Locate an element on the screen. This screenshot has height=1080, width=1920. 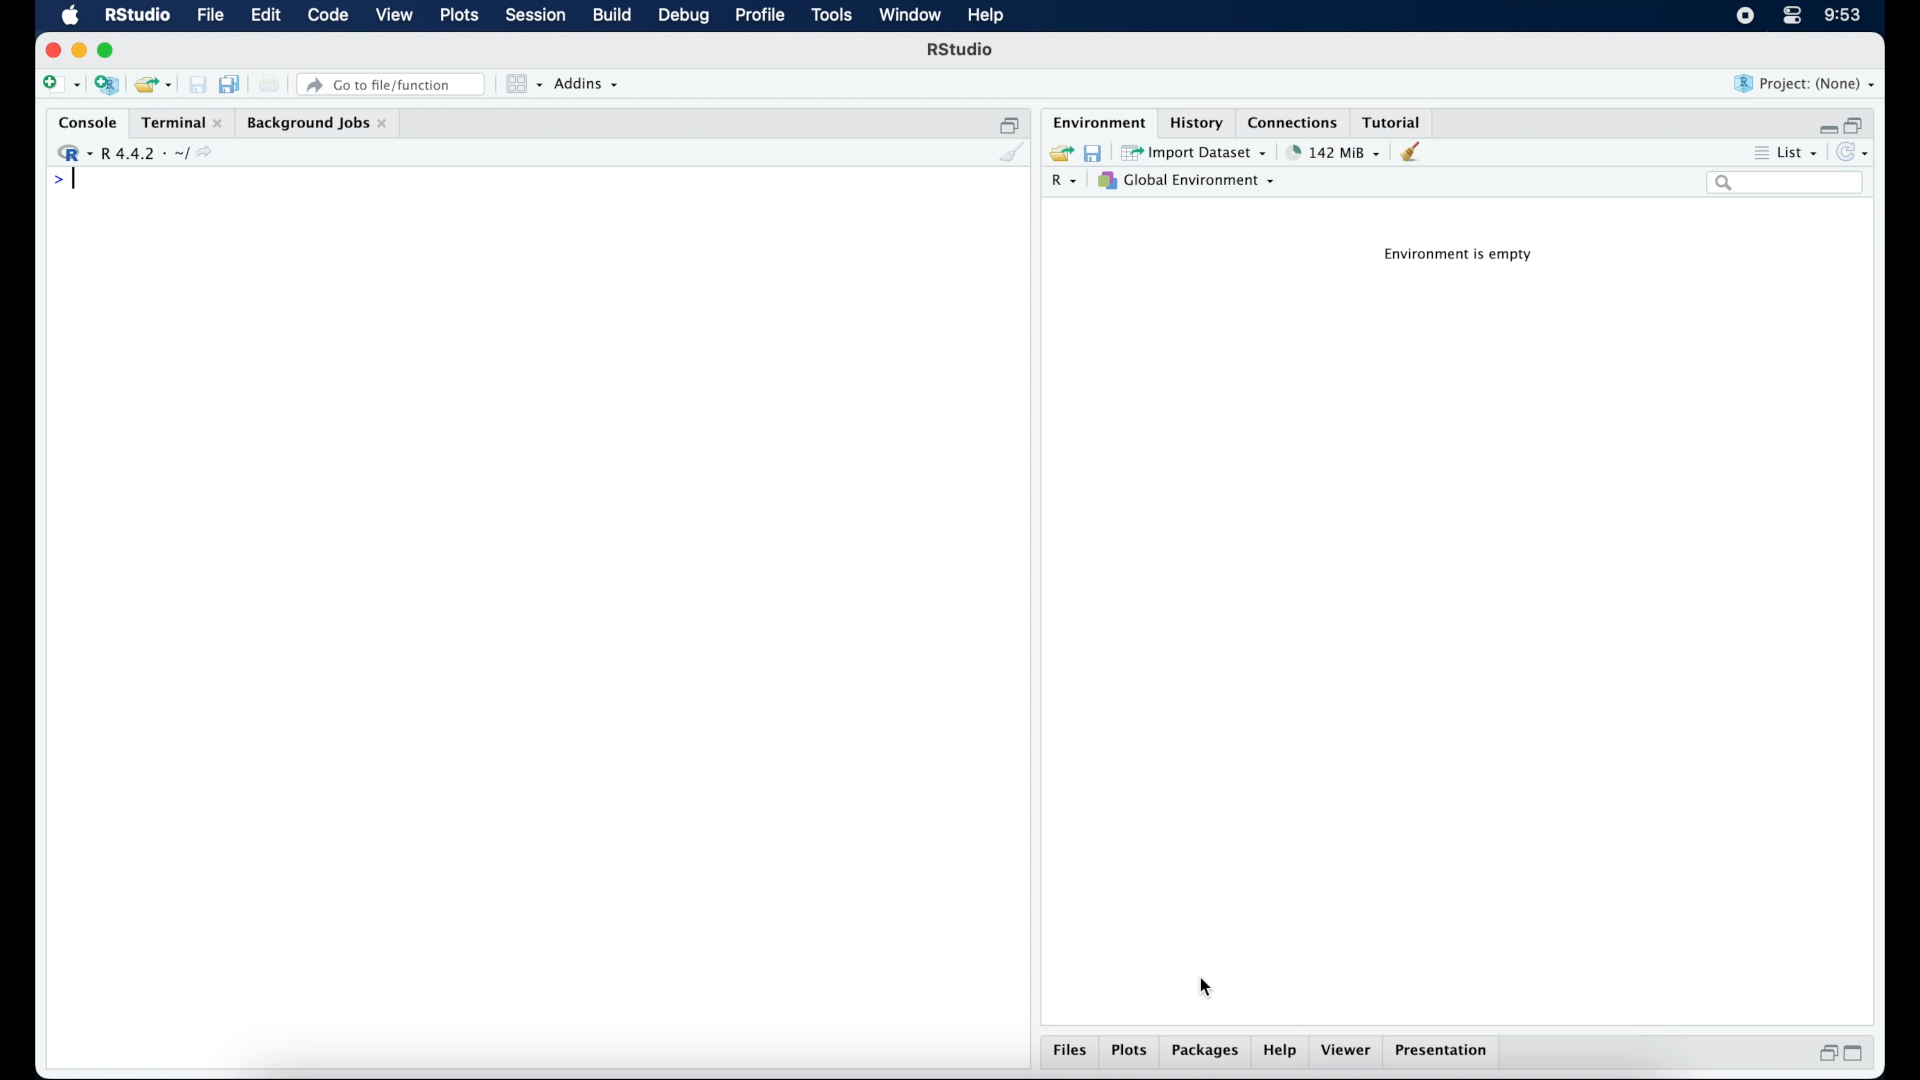
search bar is located at coordinates (1787, 185).